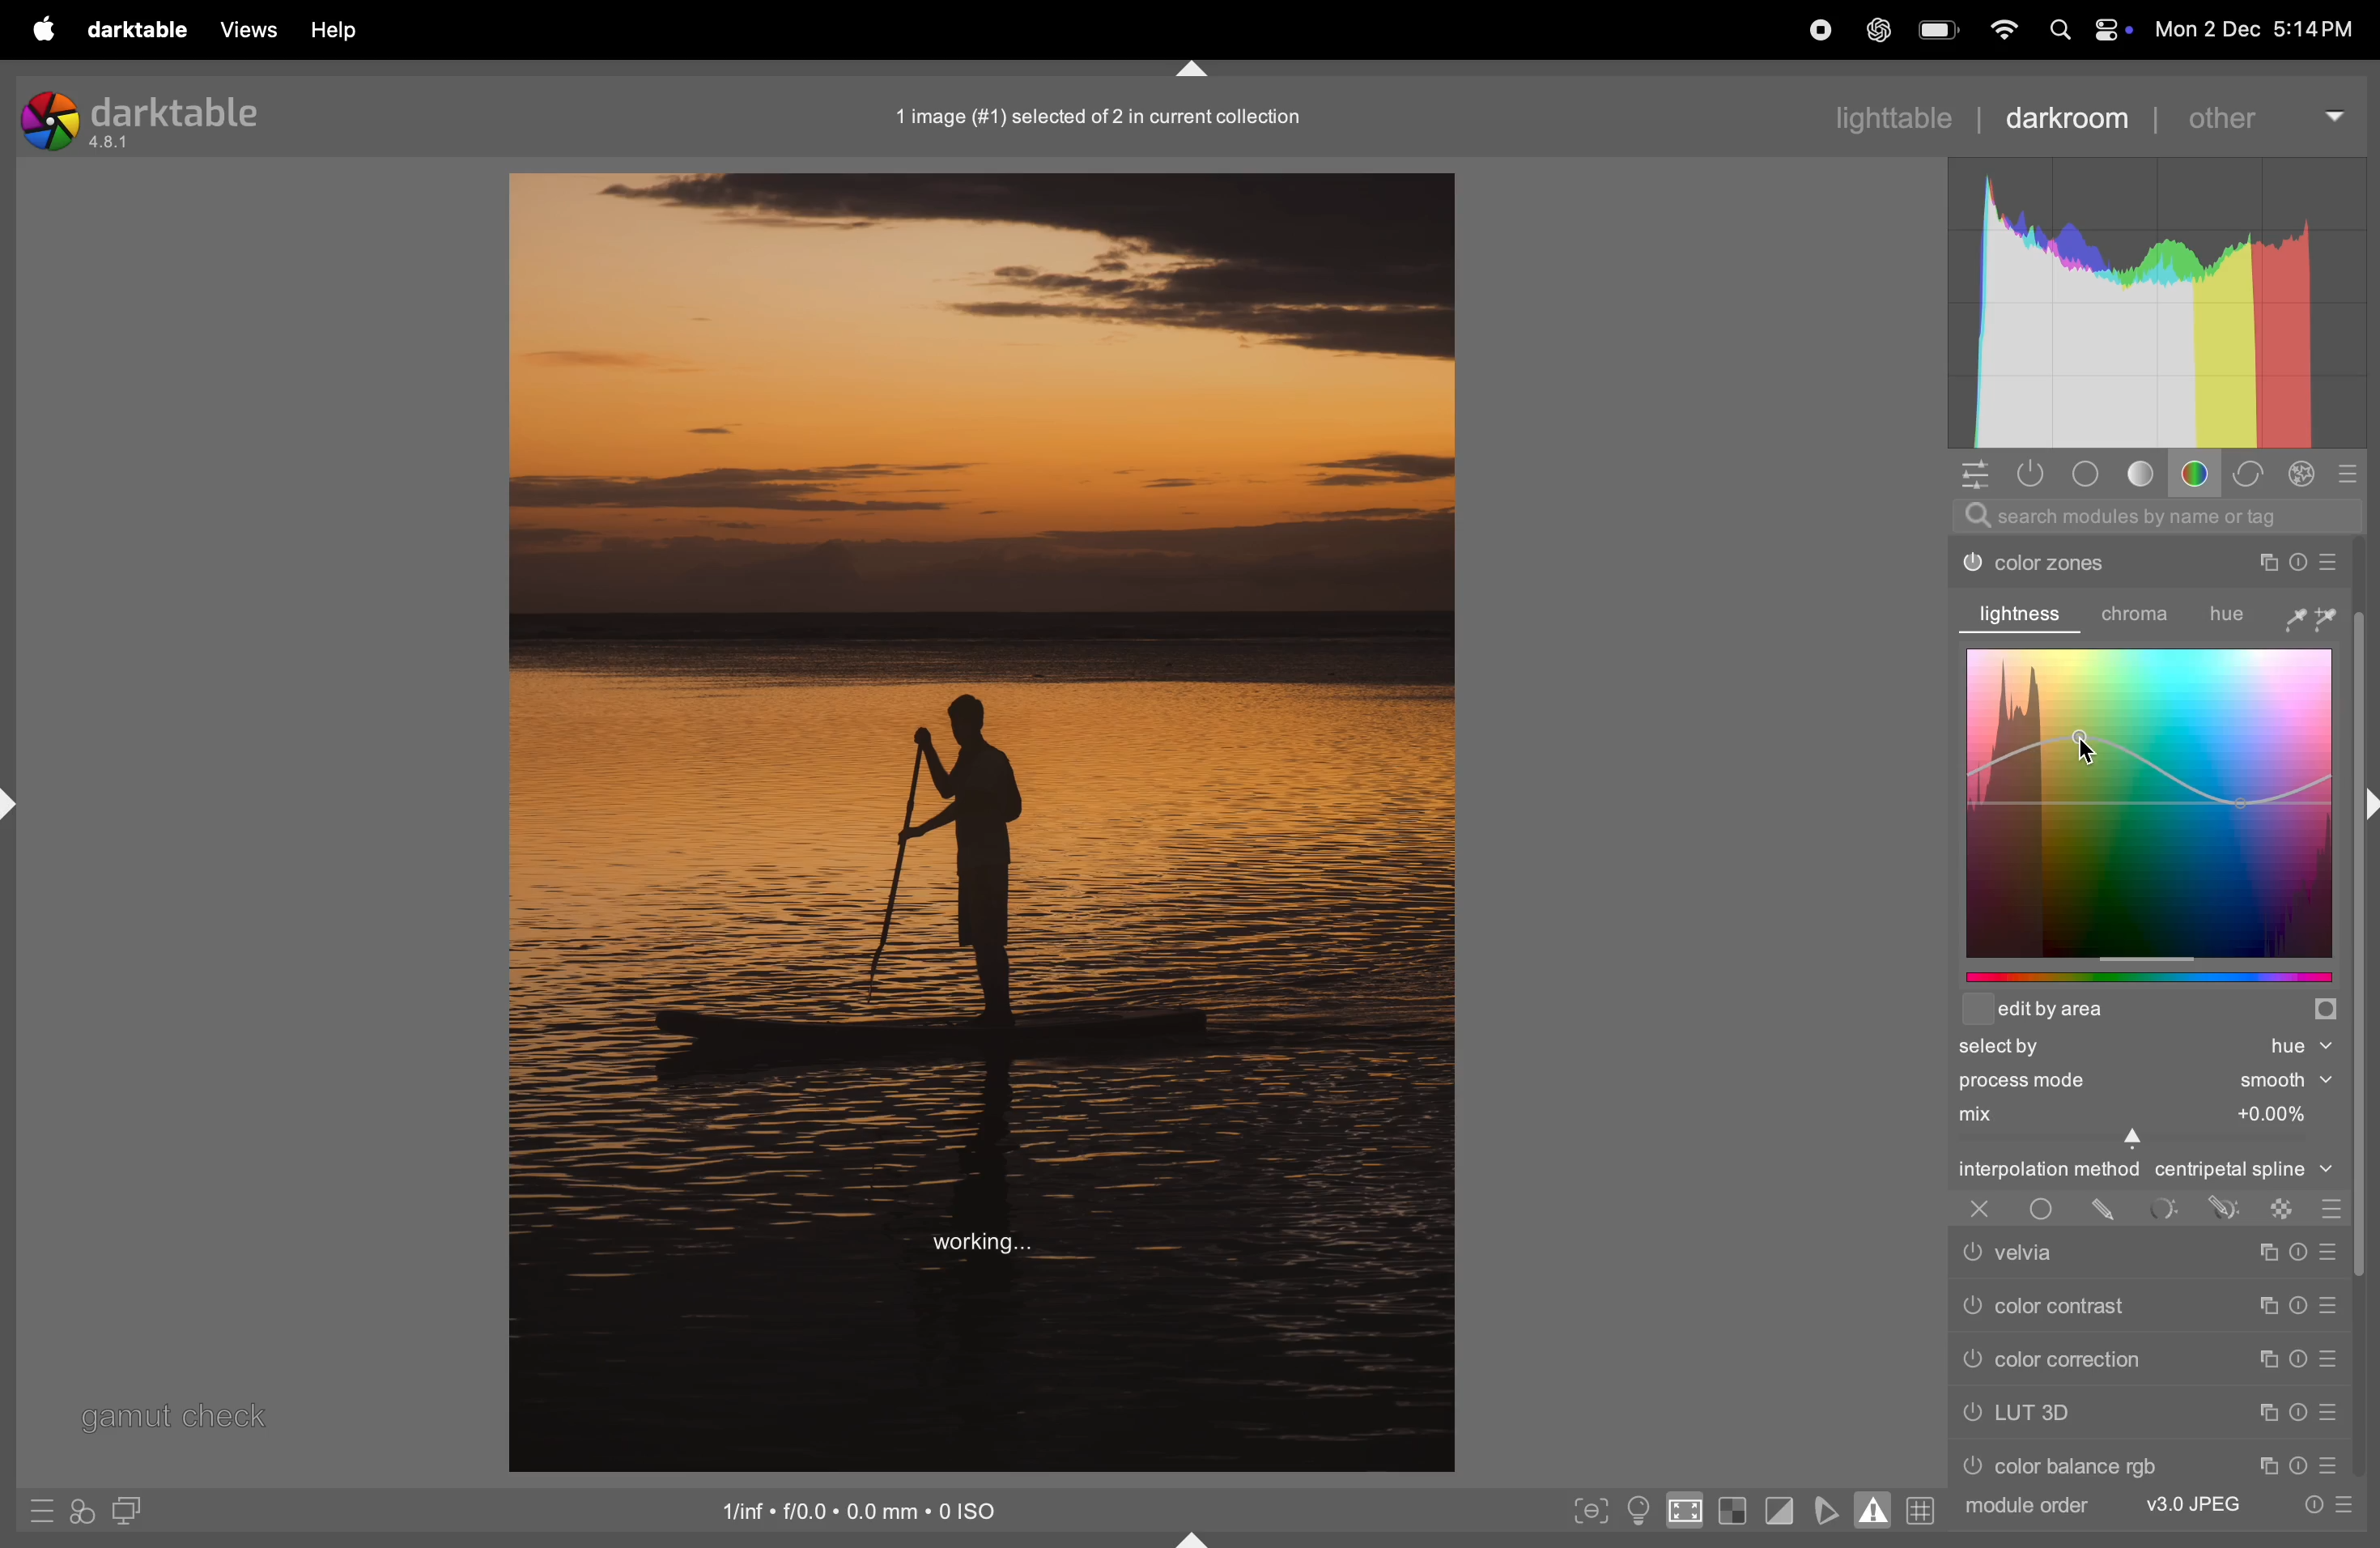 The height and width of the screenshot is (1548, 2380). Describe the element at coordinates (2266, 1466) in the screenshot. I see `Copy` at that location.